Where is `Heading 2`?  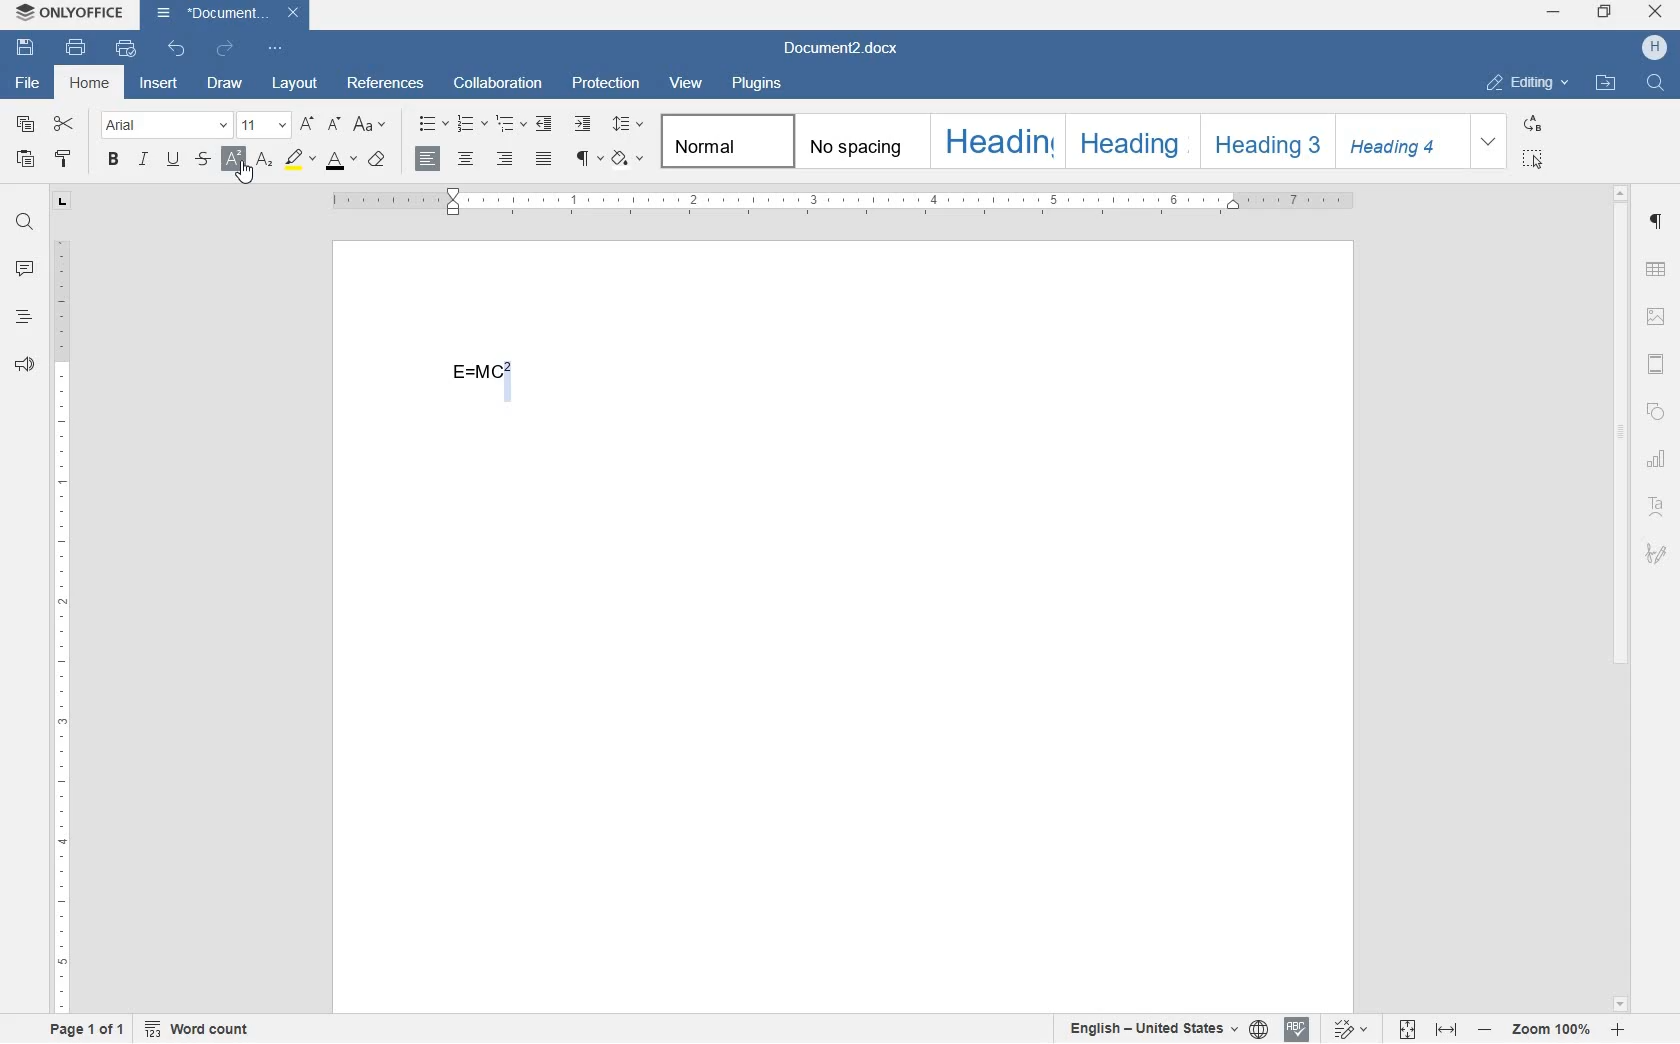 Heading 2 is located at coordinates (1129, 142).